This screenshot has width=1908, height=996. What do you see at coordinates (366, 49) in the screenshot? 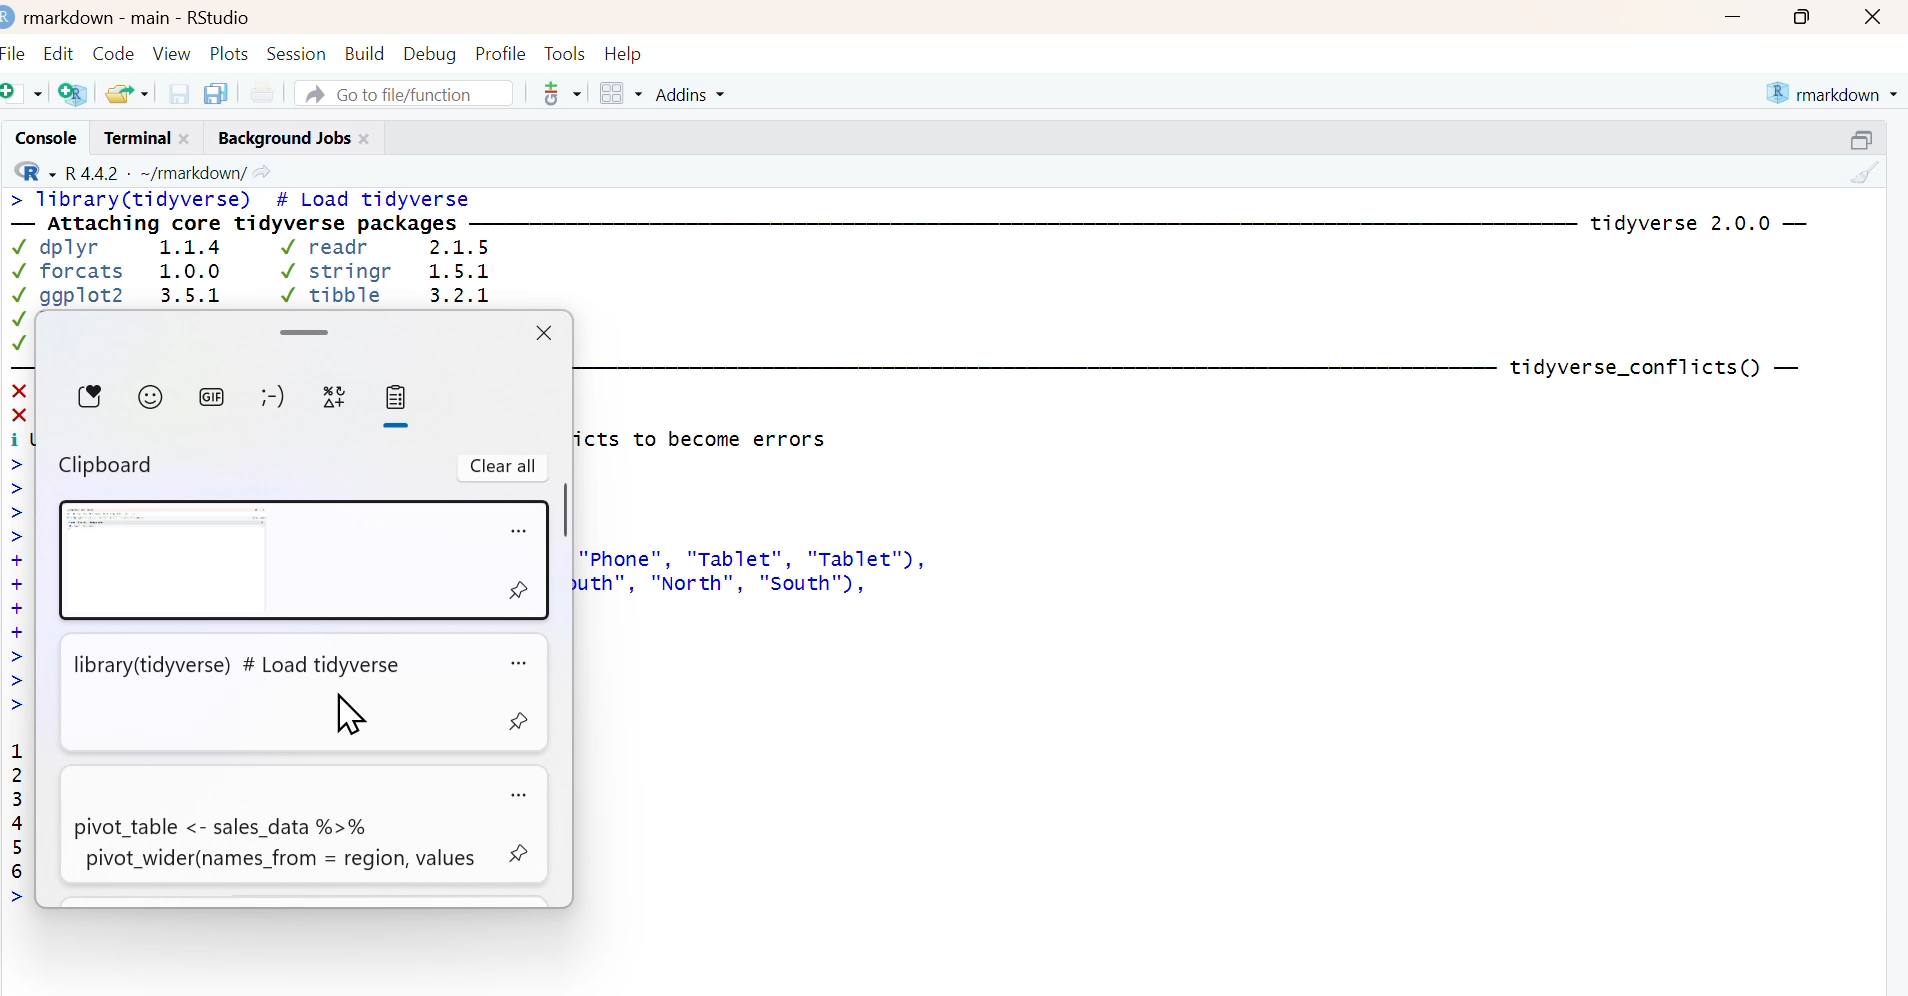
I see `Build` at bounding box center [366, 49].